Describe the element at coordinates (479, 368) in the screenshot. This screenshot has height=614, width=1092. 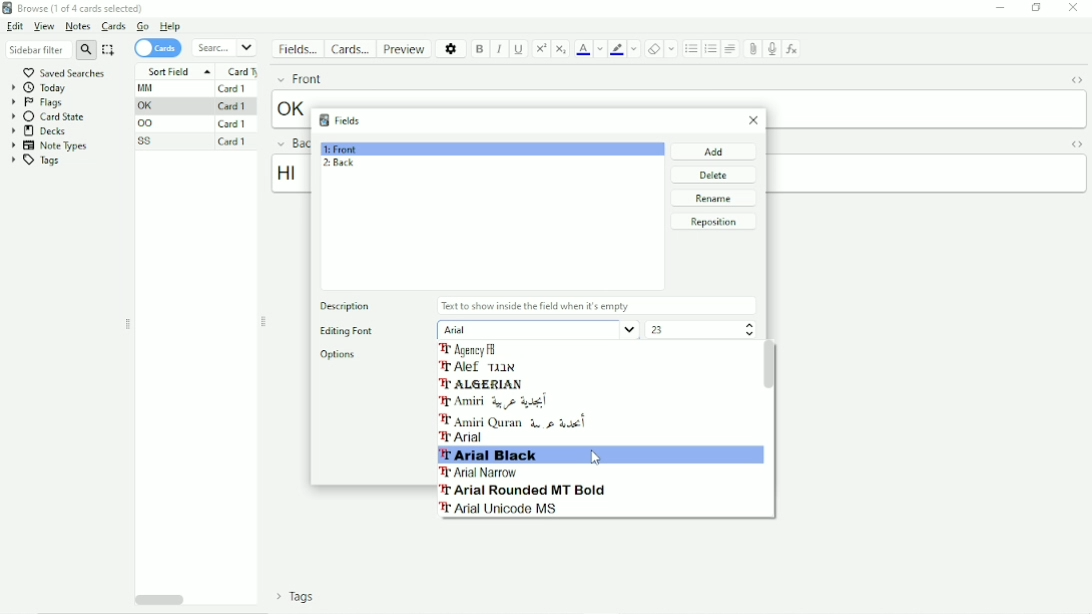
I see `Alef` at that location.